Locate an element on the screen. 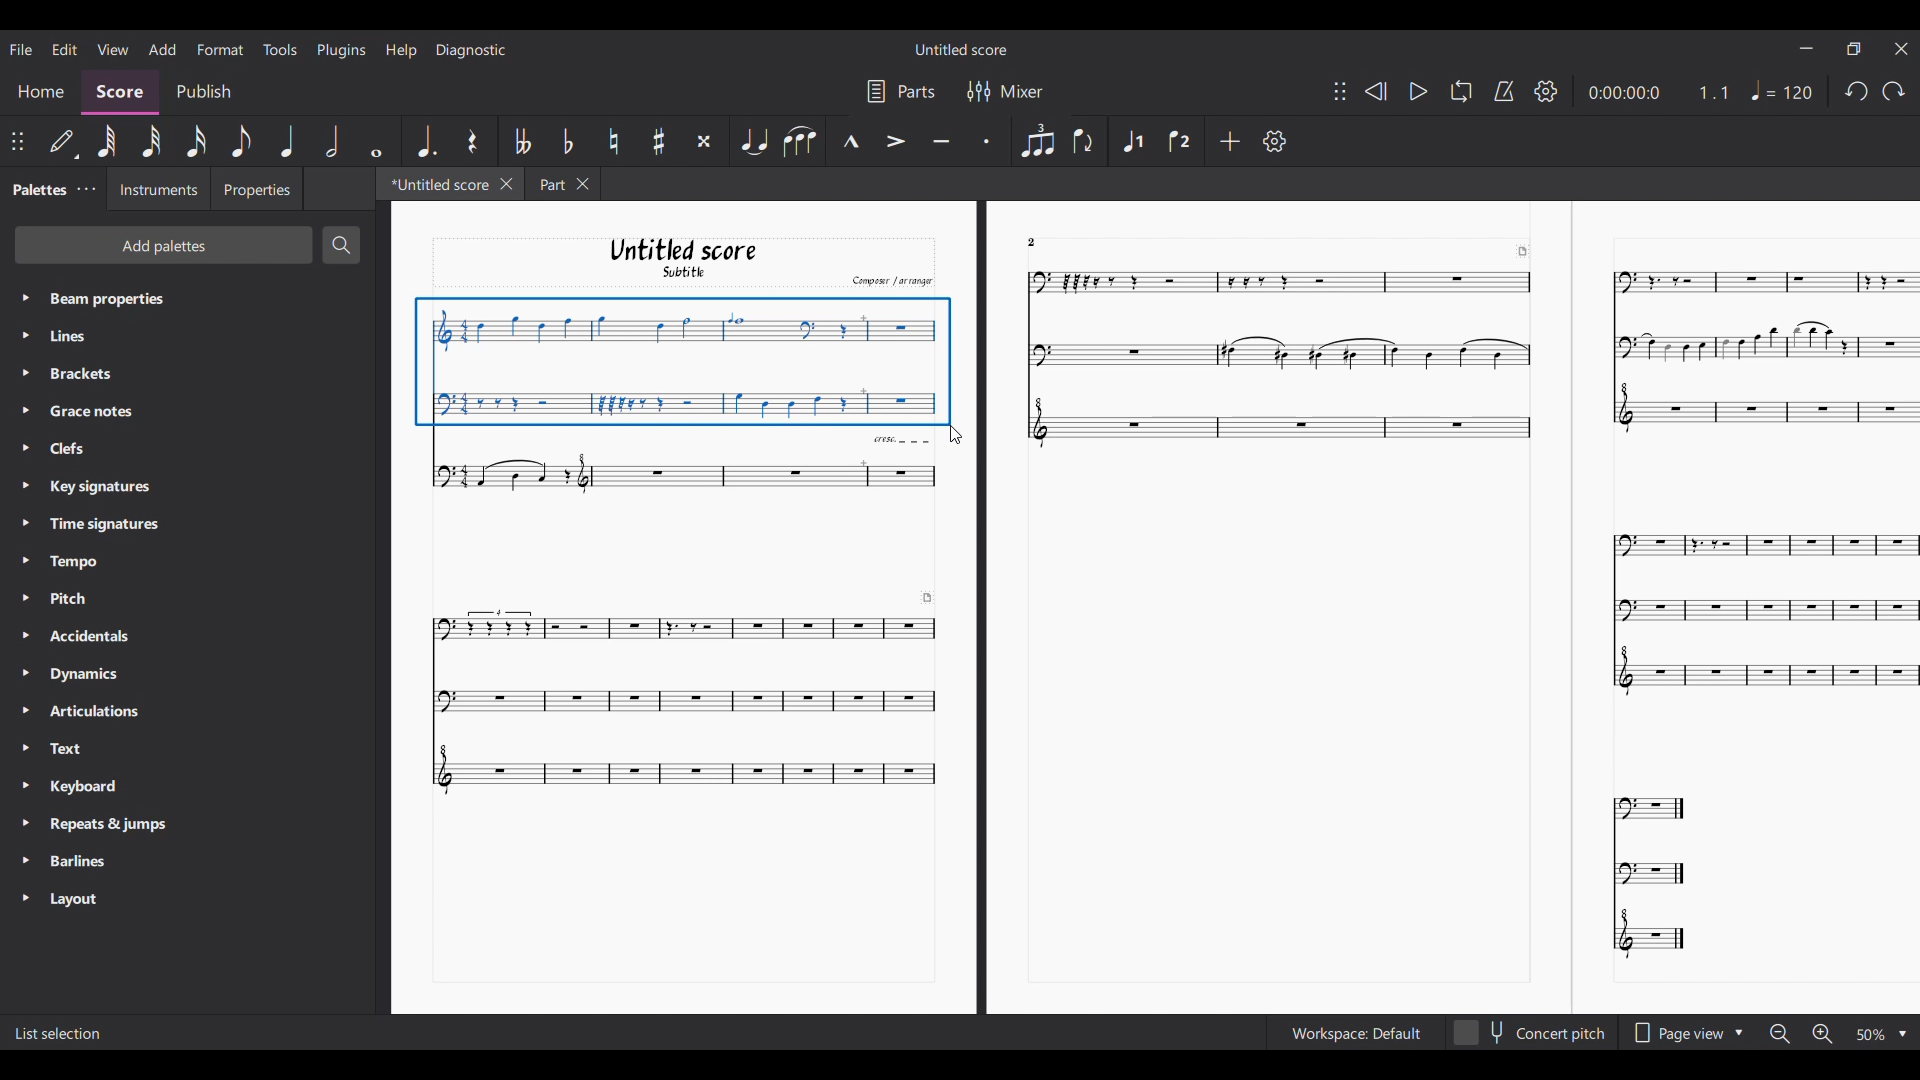   is located at coordinates (23, 712).